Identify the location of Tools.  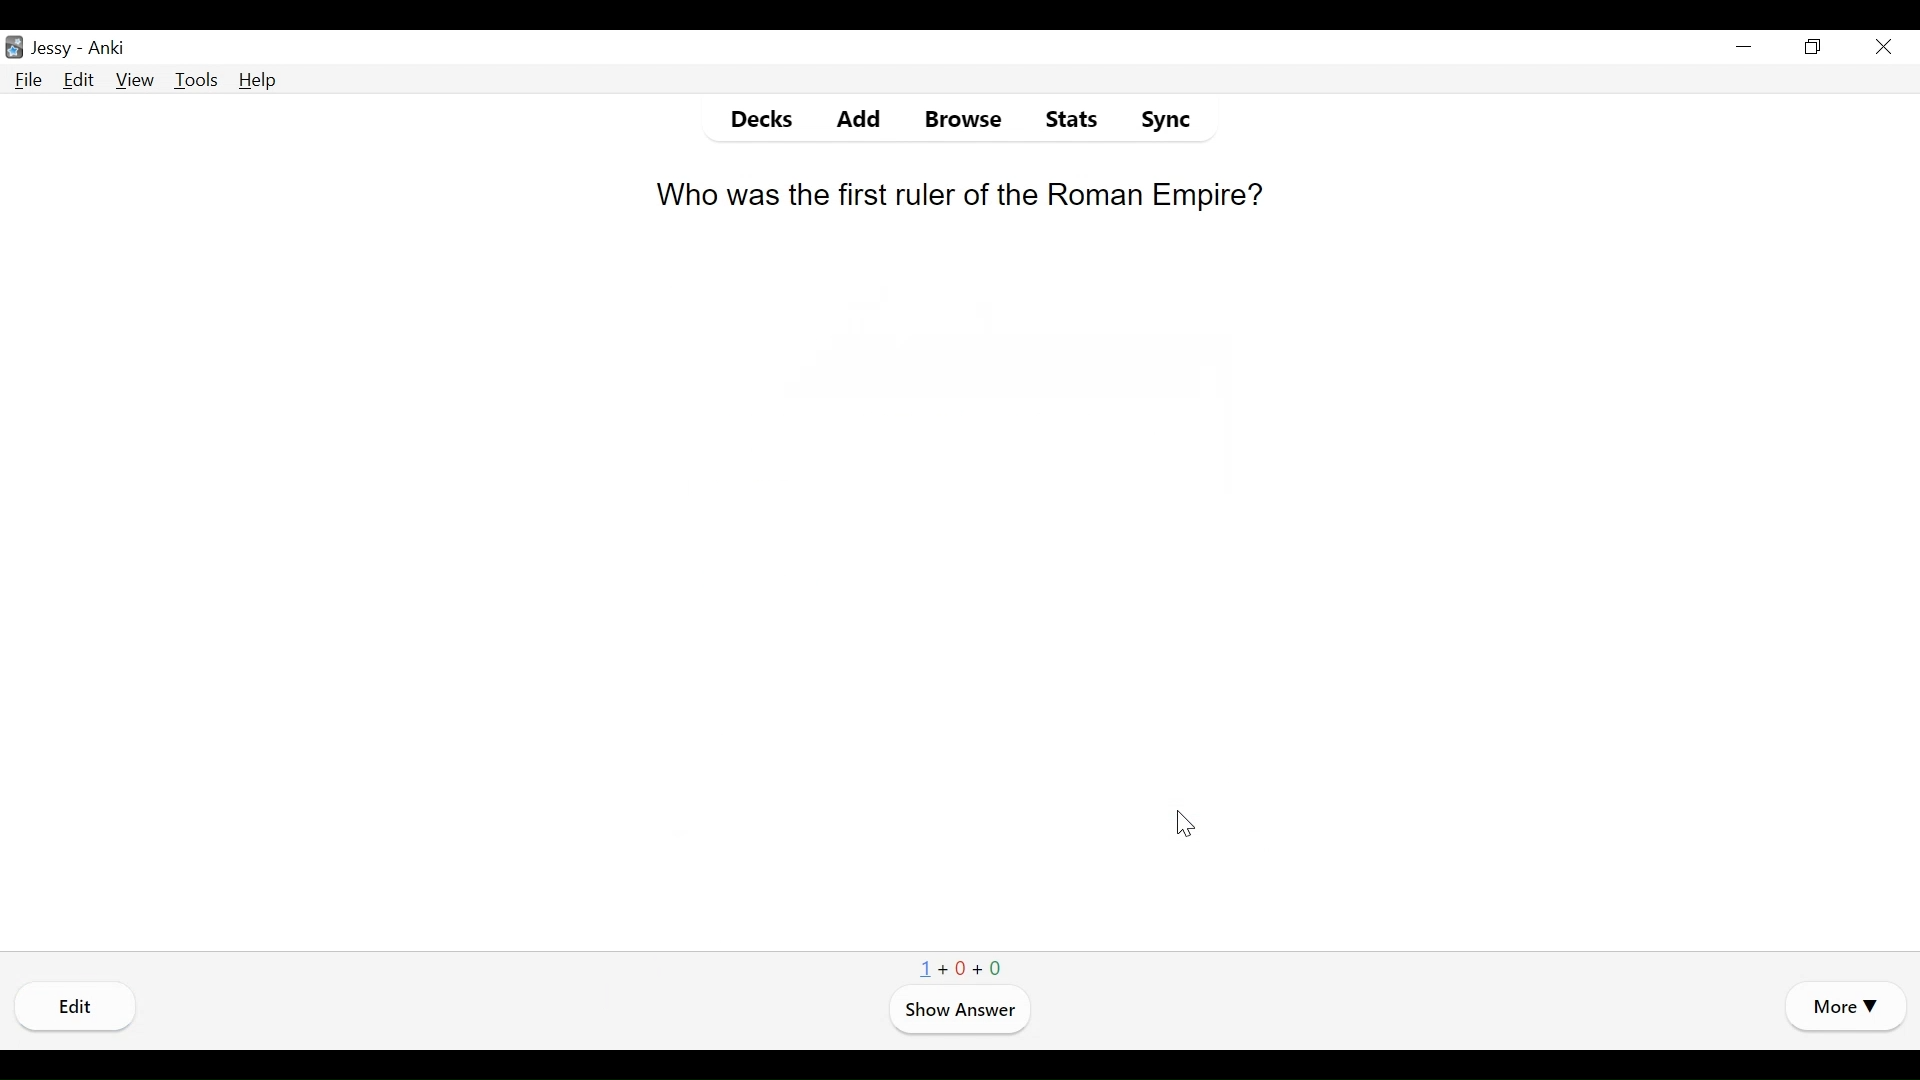
(196, 80).